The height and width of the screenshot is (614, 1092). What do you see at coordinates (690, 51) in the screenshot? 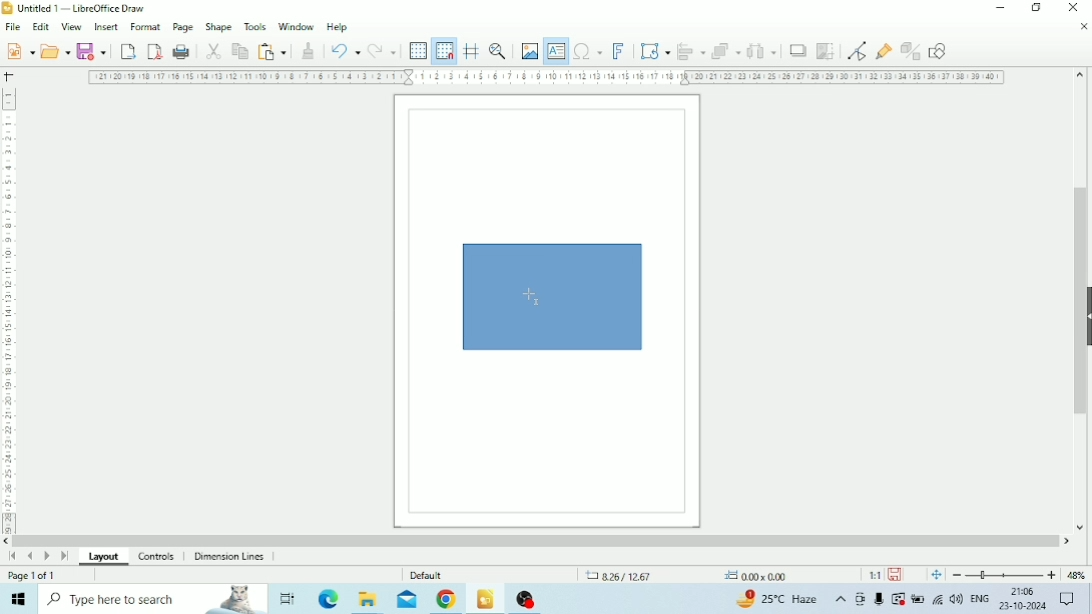
I see `Align objects` at bounding box center [690, 51].